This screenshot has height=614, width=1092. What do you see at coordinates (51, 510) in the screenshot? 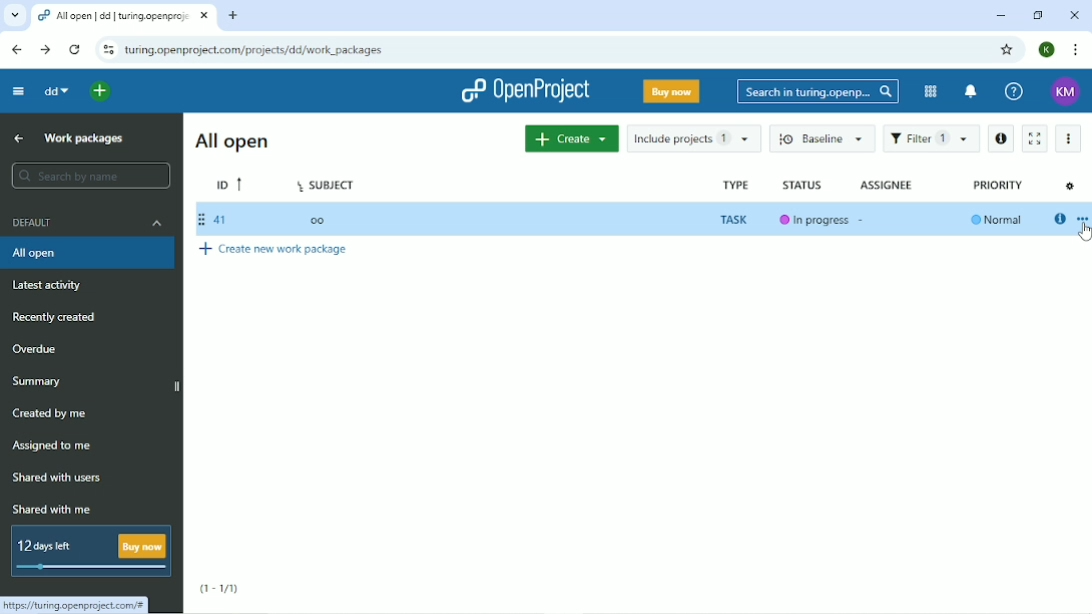
I see `Shared with me` at bounding box center [51, 510].